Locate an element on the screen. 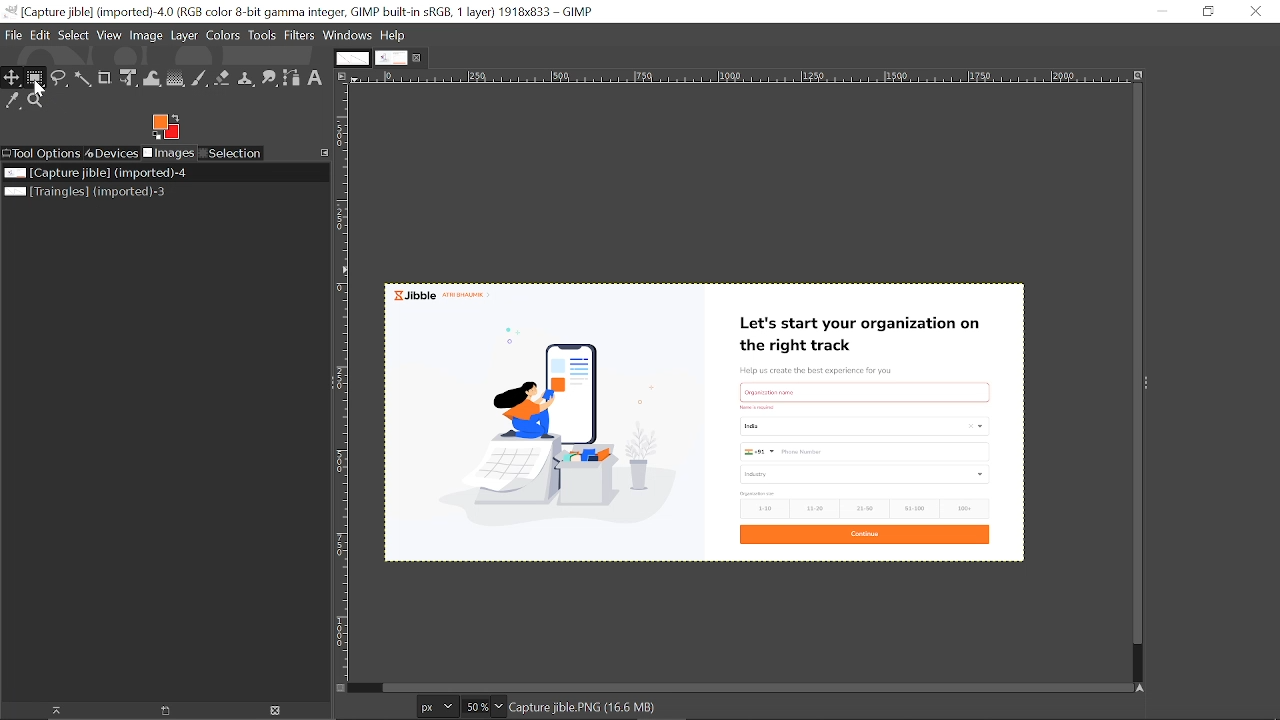 The image size is (1280, 720). Tools is located at coordinates (264, 37).